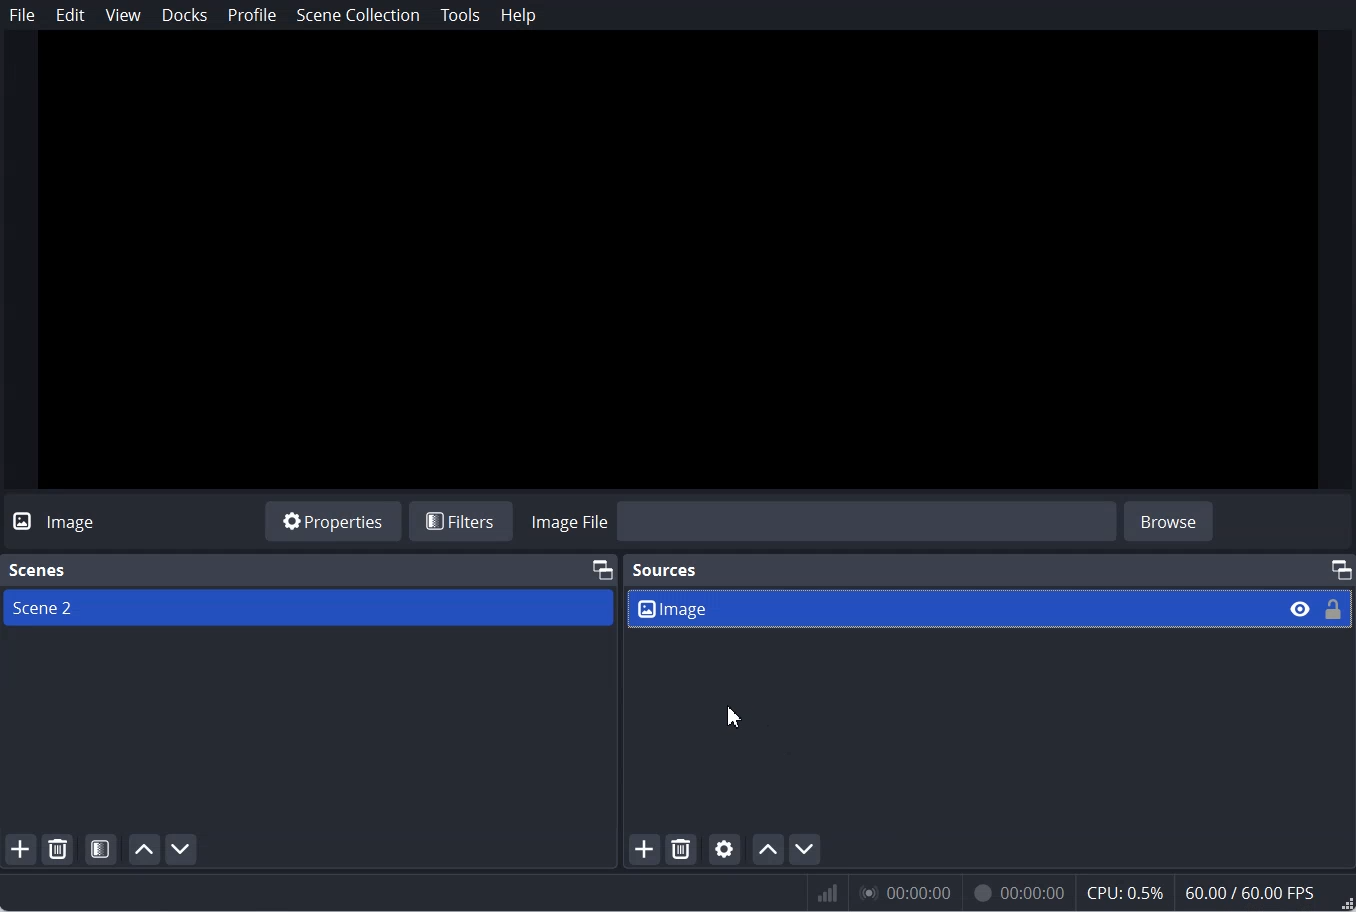 The height and width of the screenshot is (912, 1356). What do you see at coordinates (19, 848) in the screenshot?
I see `Add scene` at bounding box center [19, 848].